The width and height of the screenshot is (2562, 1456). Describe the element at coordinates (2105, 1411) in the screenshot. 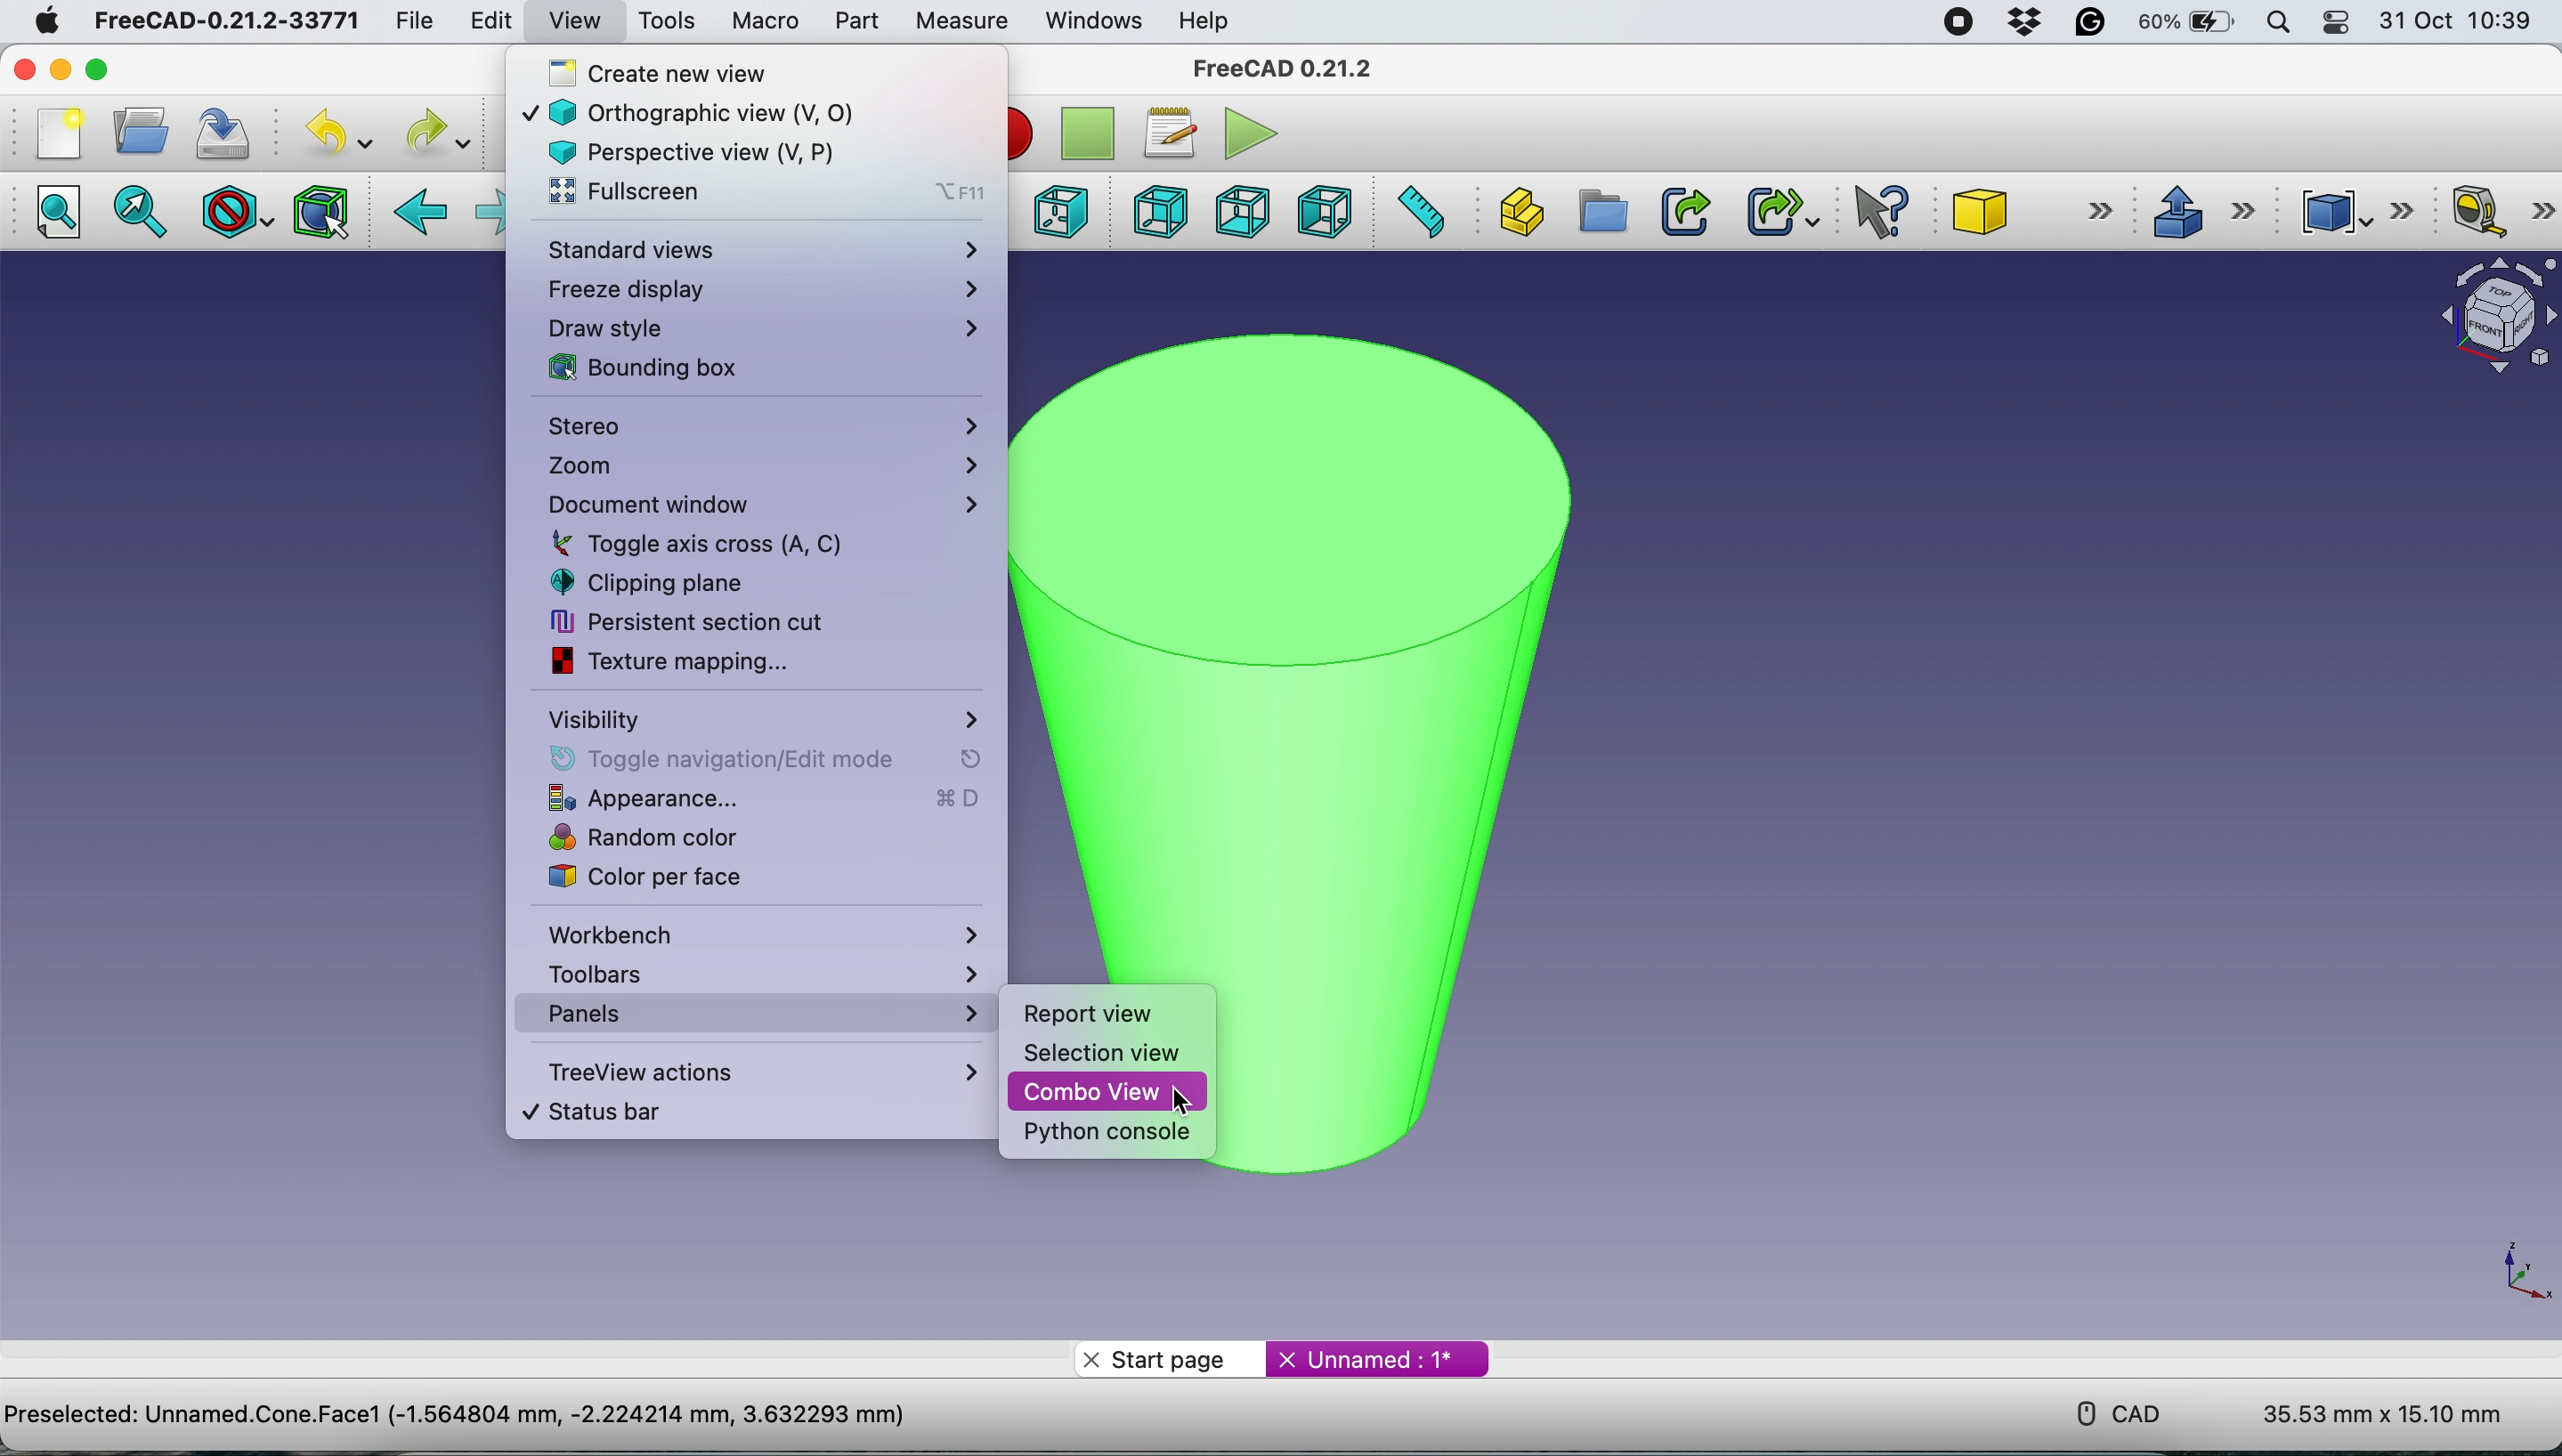

I see `cad` at that location.